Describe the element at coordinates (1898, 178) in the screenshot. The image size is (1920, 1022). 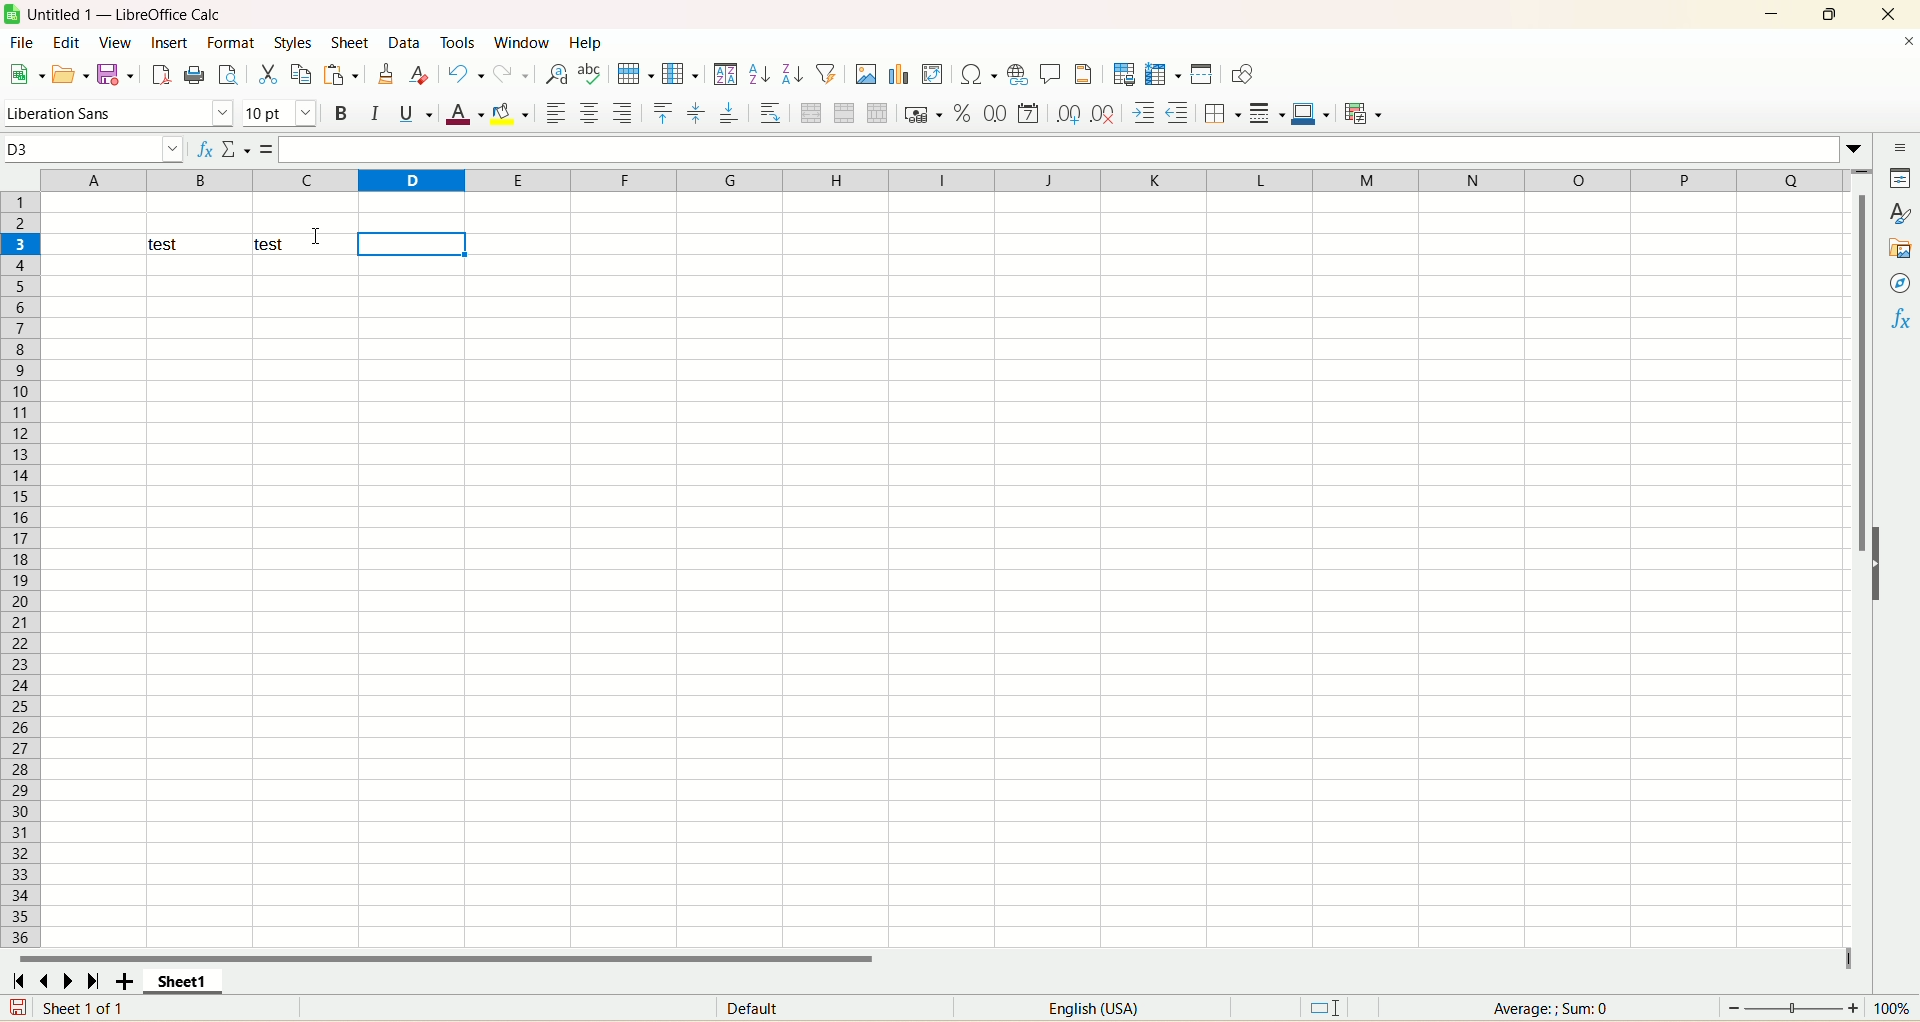
I see `properties` at that location.